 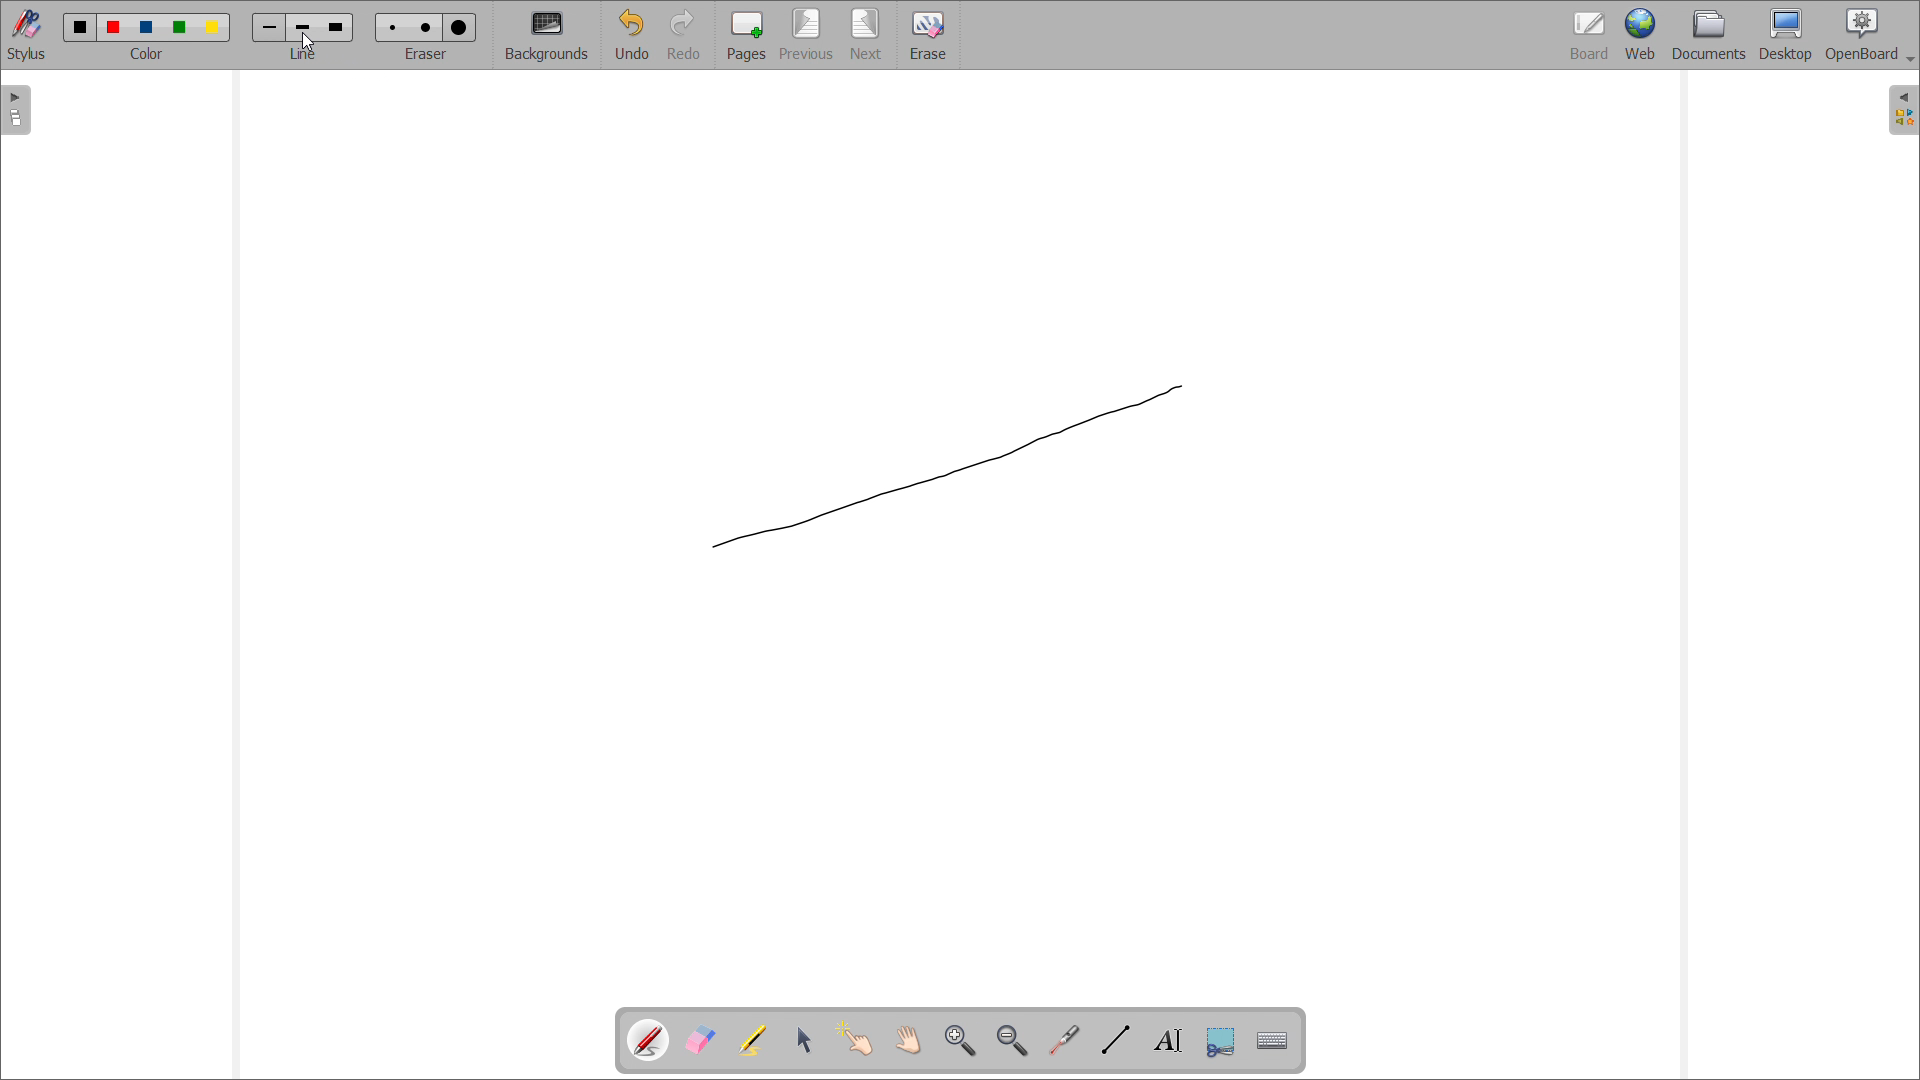 I want to click on draw text, so click(x=1170, y=1041).